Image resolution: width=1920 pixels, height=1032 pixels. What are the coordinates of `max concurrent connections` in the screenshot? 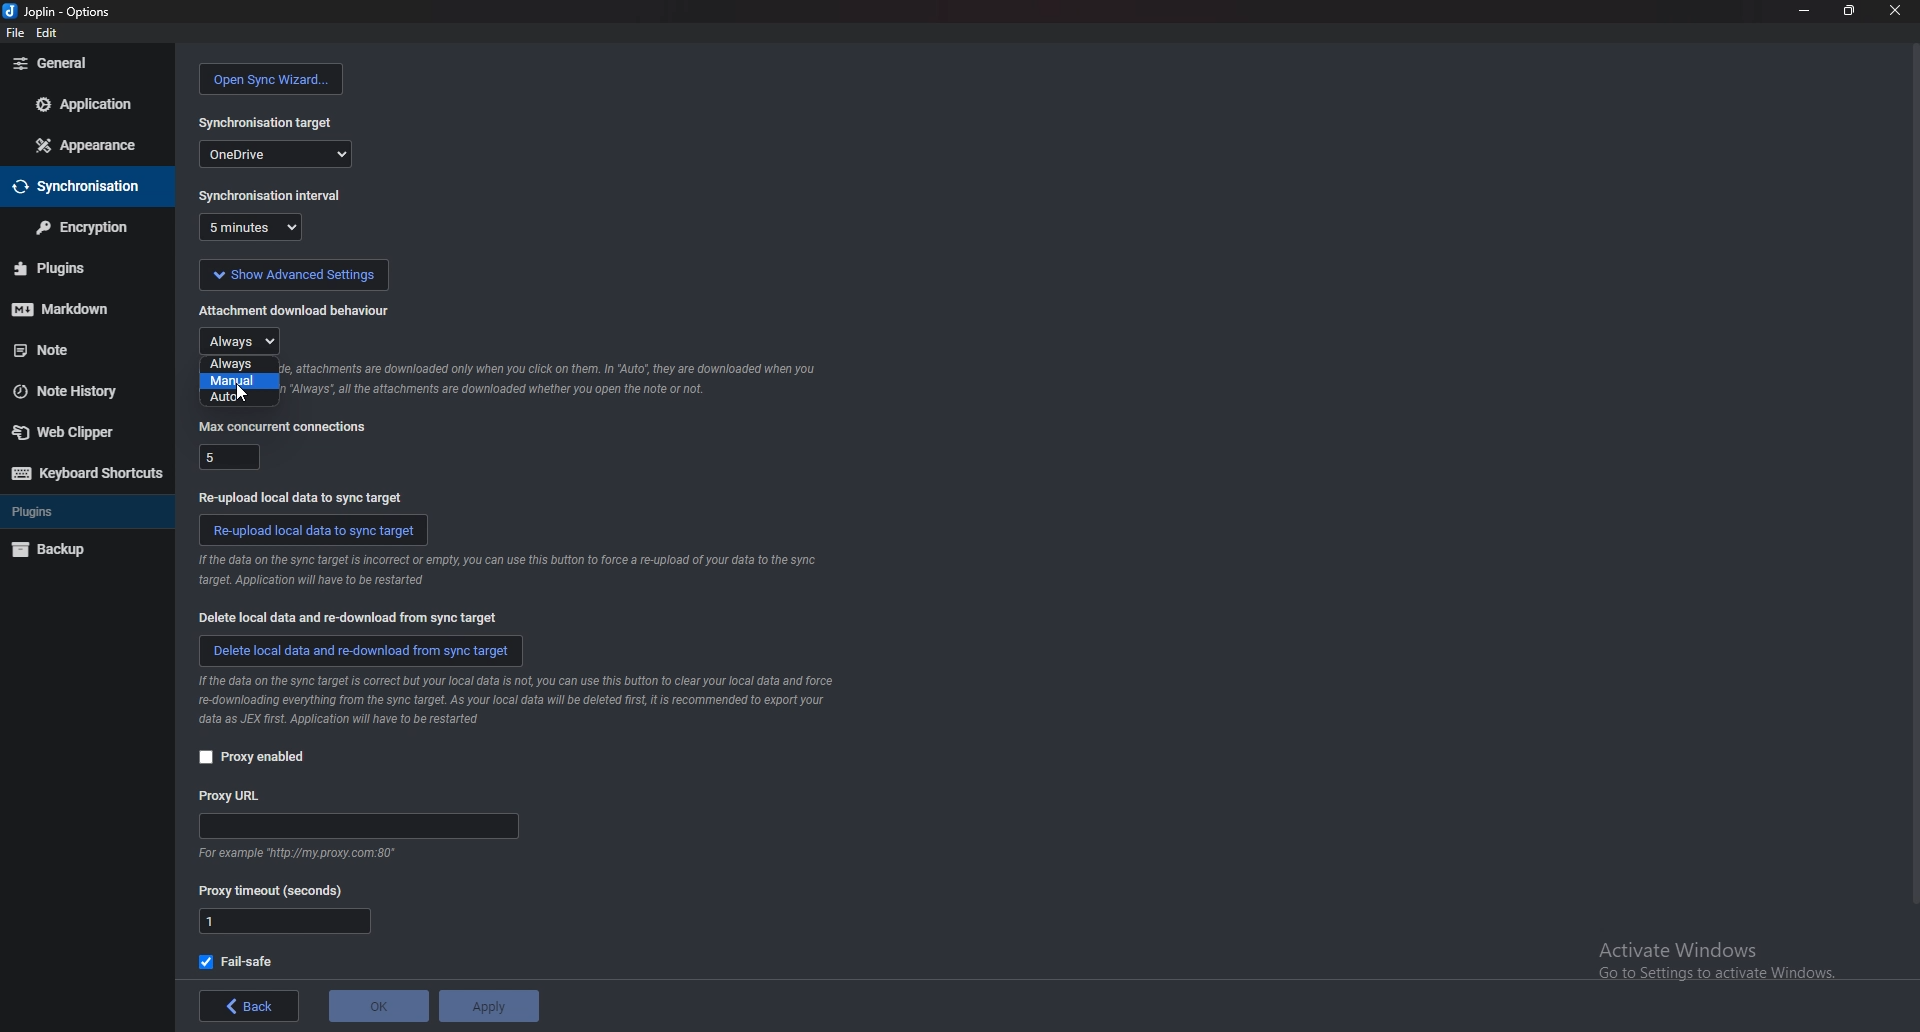 It's located at (285, 426).